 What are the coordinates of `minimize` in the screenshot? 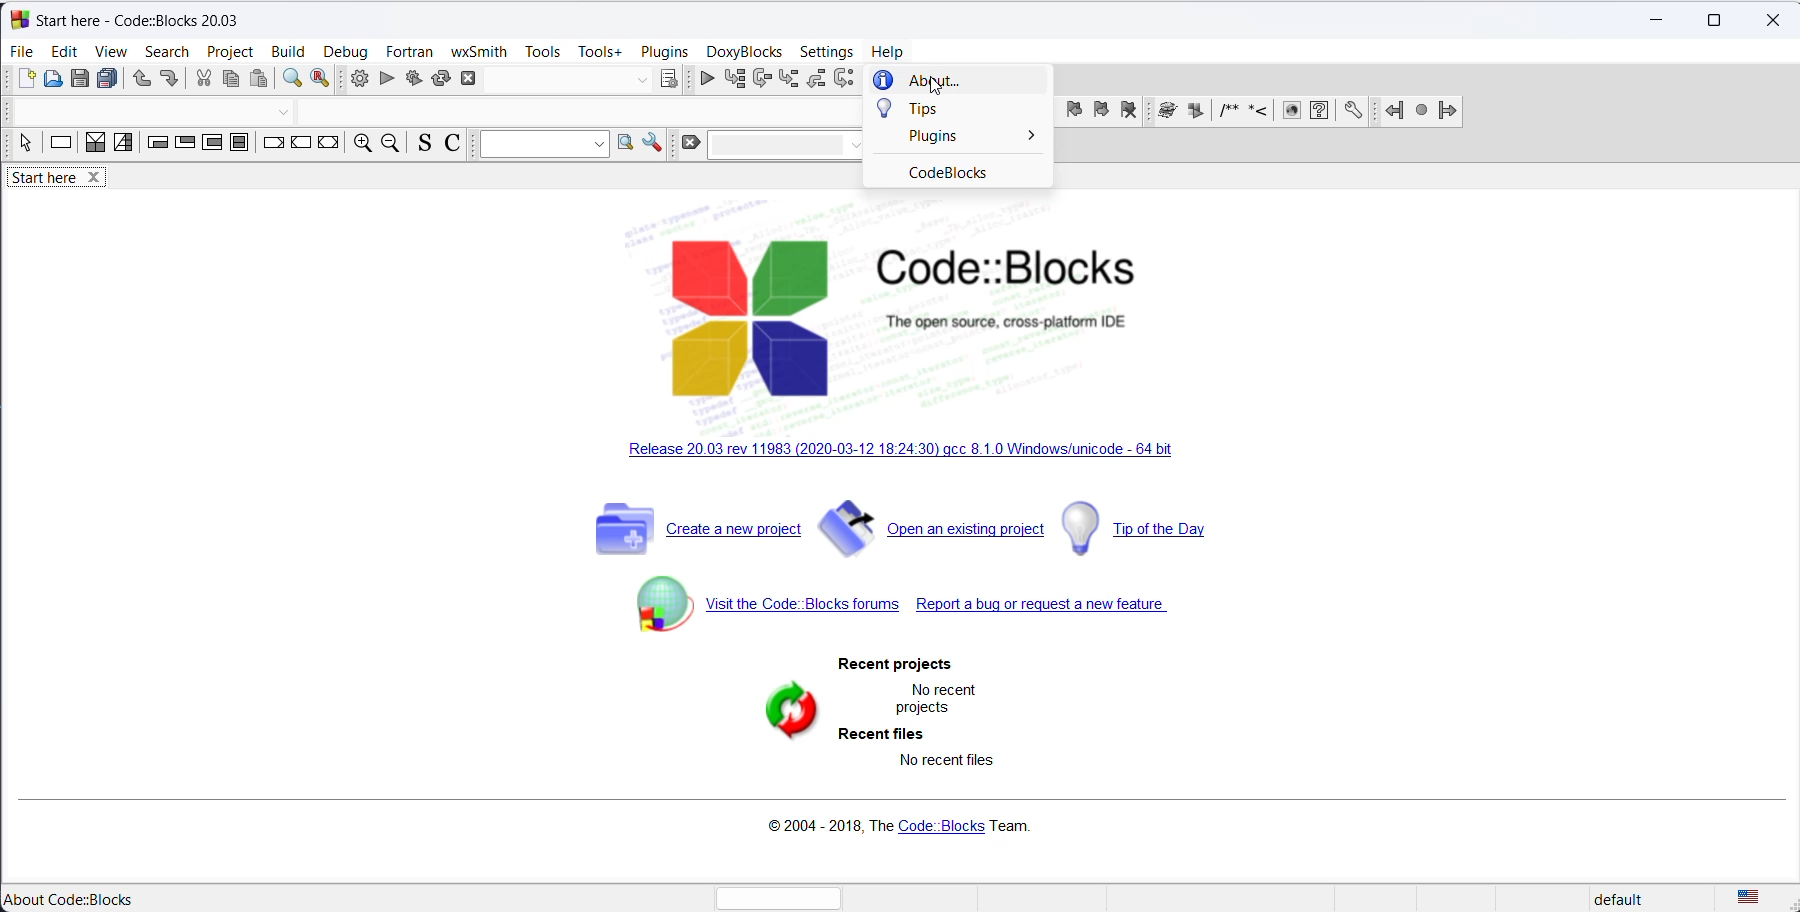 It's located at (1655, 19).